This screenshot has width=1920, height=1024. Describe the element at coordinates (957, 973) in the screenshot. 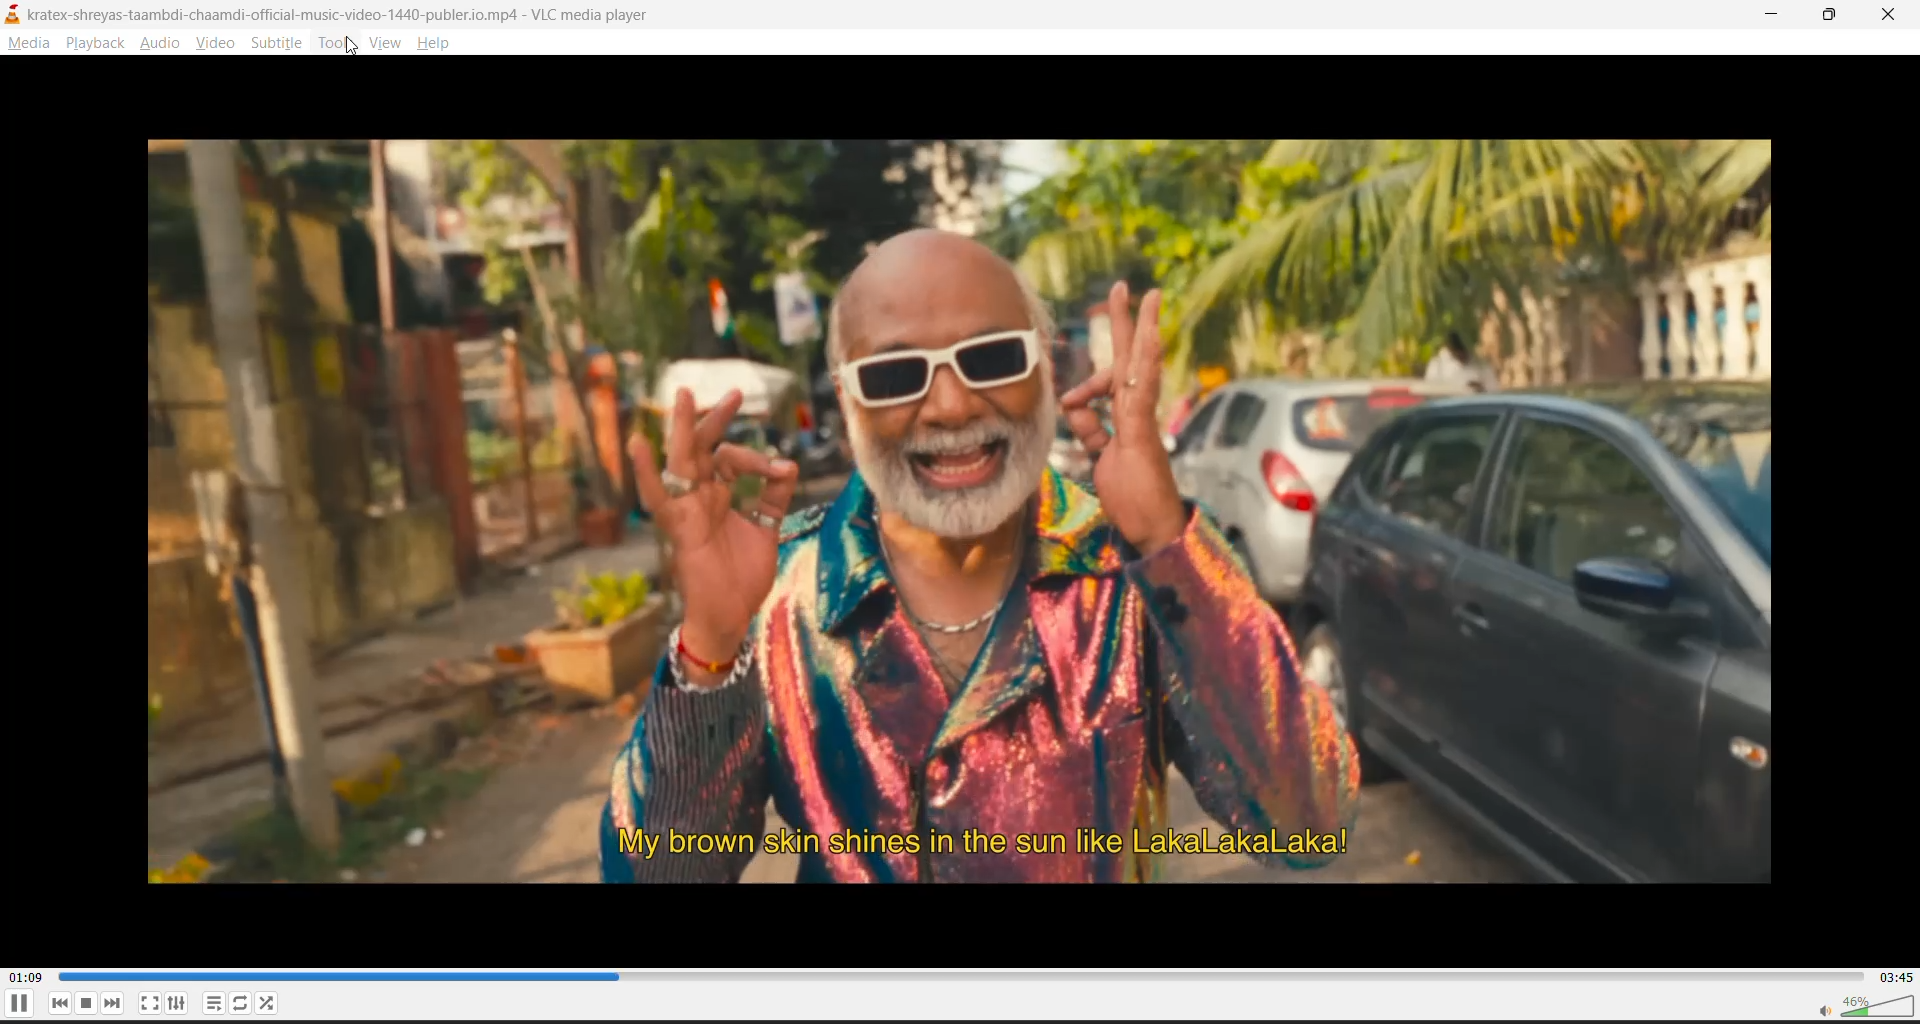

I see `track slider` at that location.